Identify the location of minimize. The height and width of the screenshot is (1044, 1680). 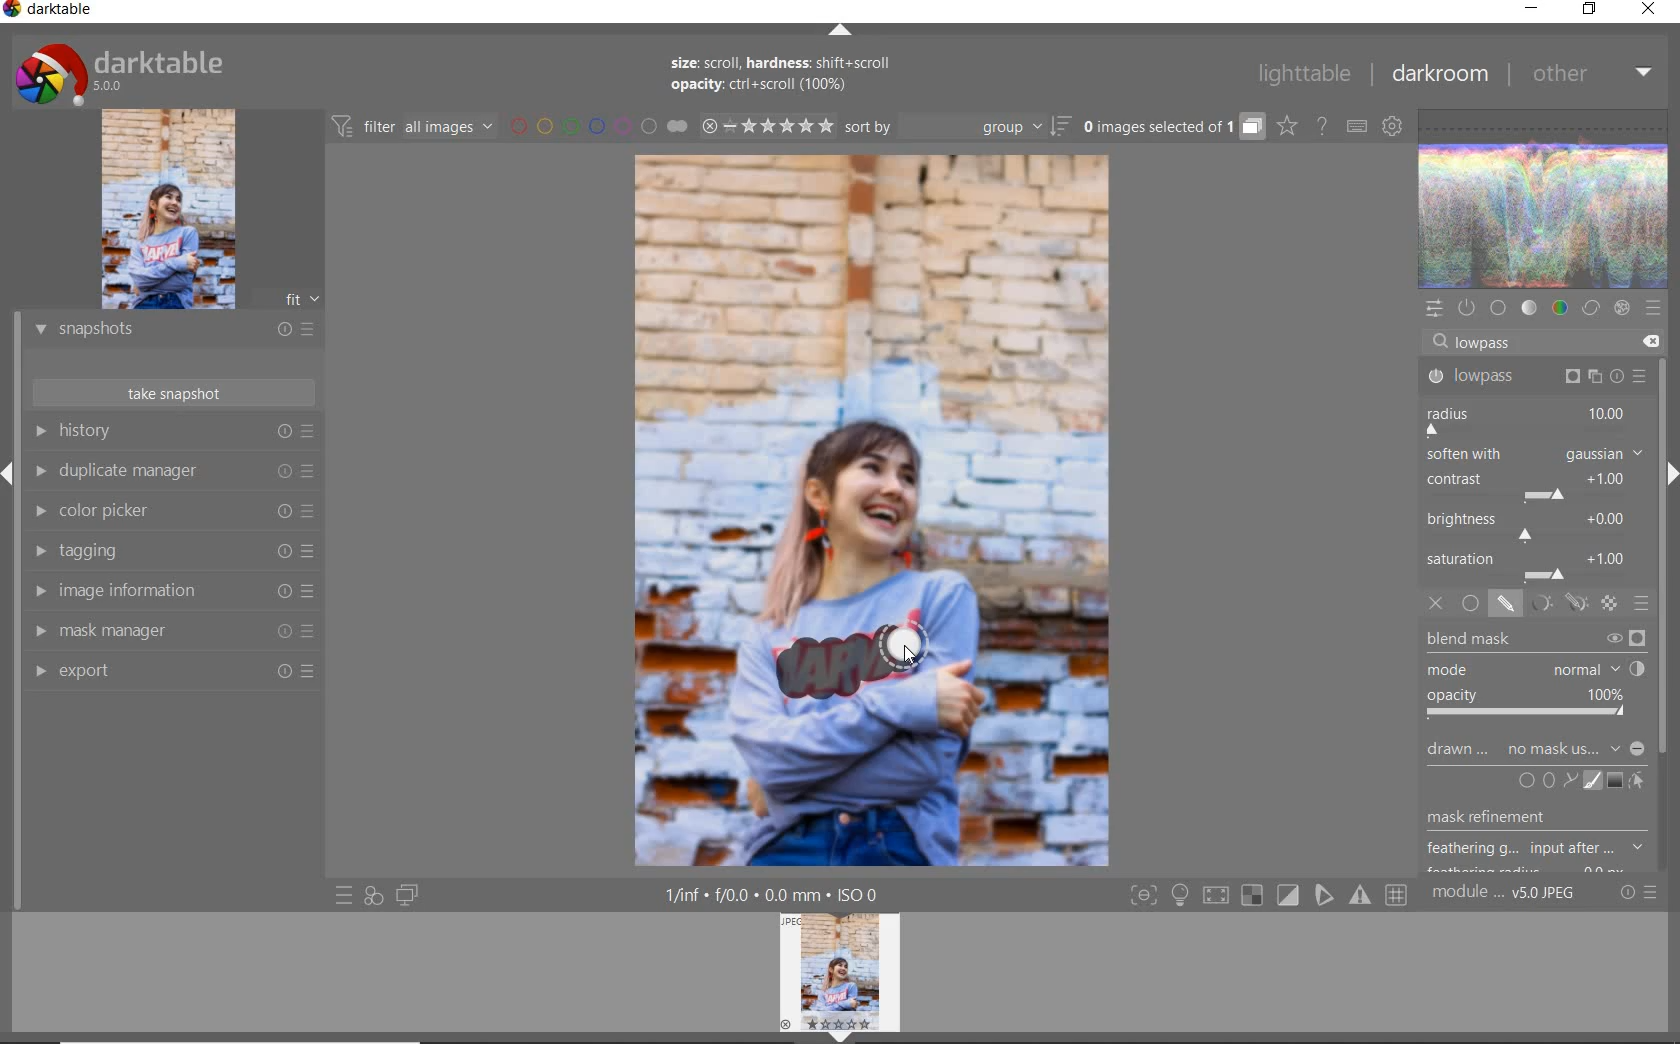
(1533, 10).